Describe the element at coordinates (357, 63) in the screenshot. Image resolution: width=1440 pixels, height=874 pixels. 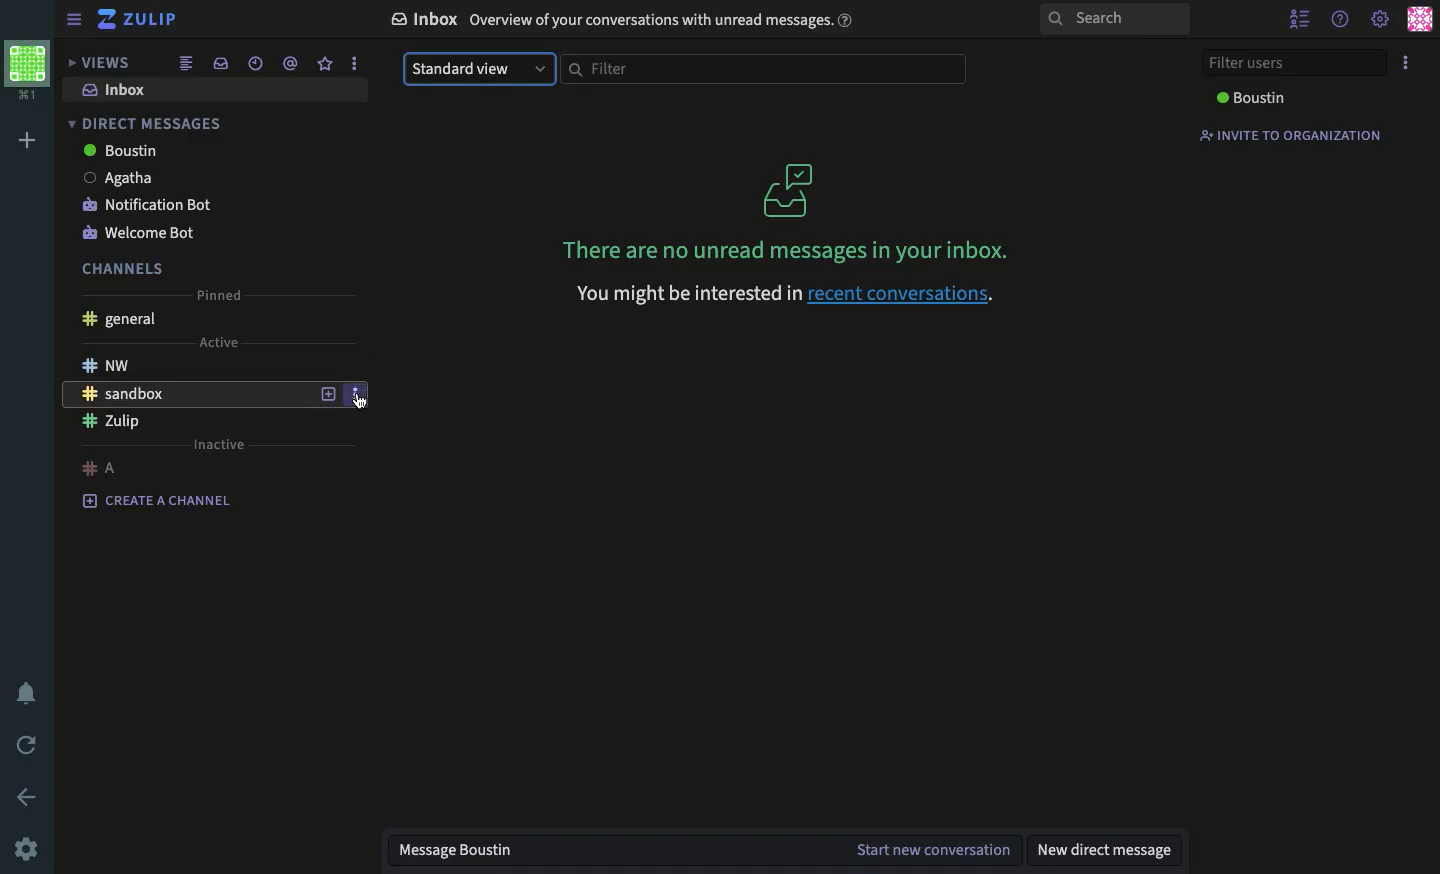
I see `options` at that location.